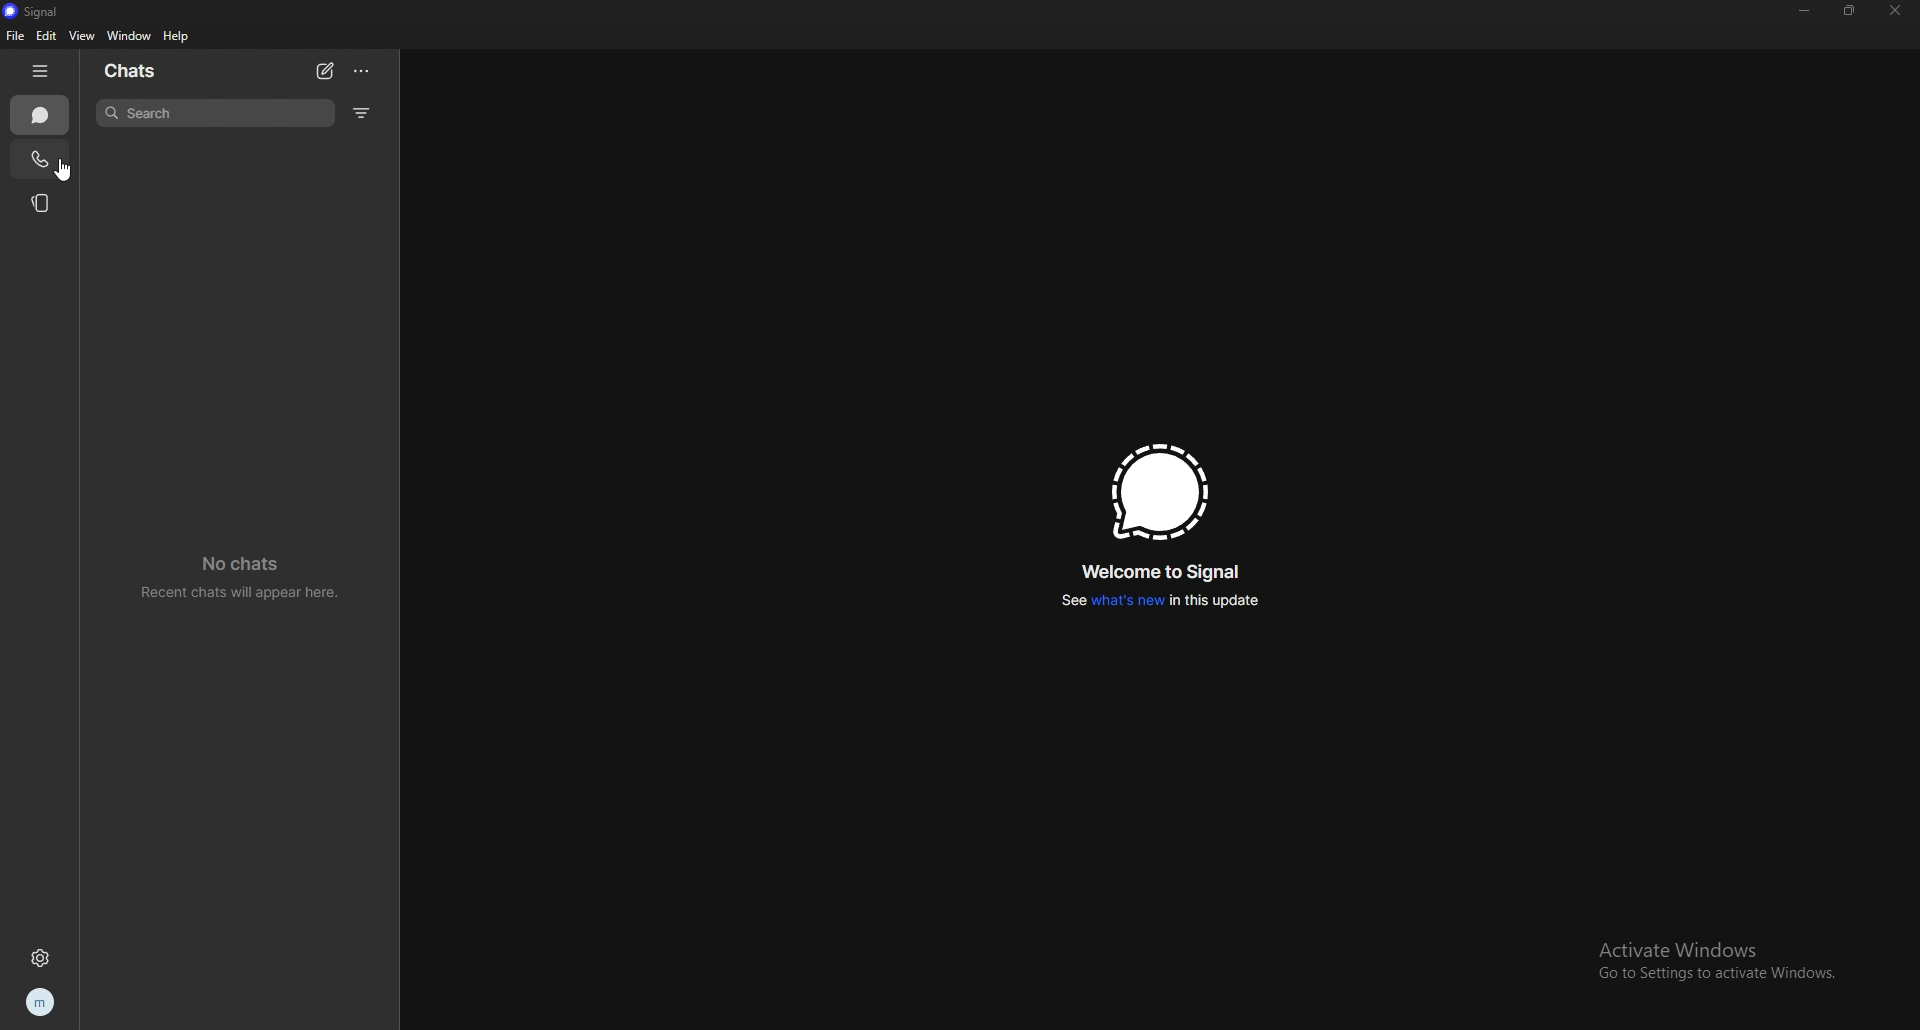 This screenshot has height=1030, width=1920. I want to click on profile, so click(39, 1003).